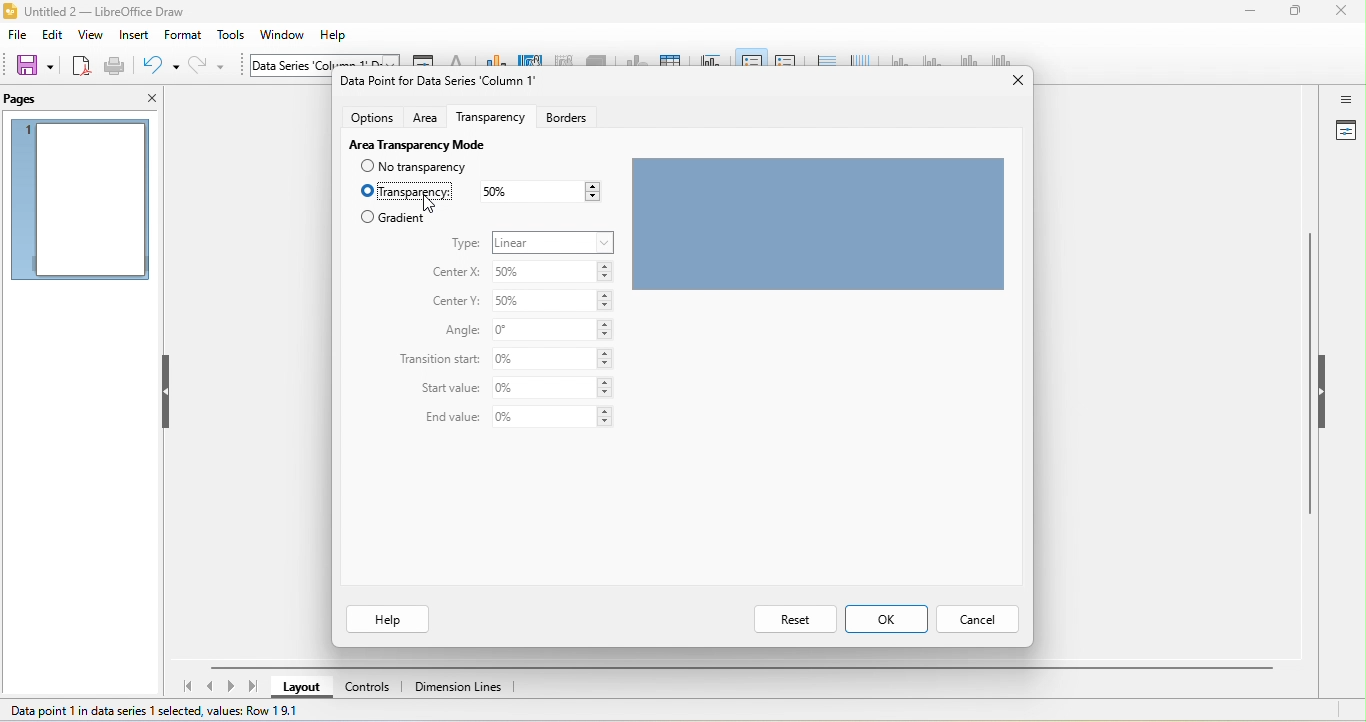 The height and width of the screenshot is (722, 1366). I want to click on transition start, so click(429, 362).